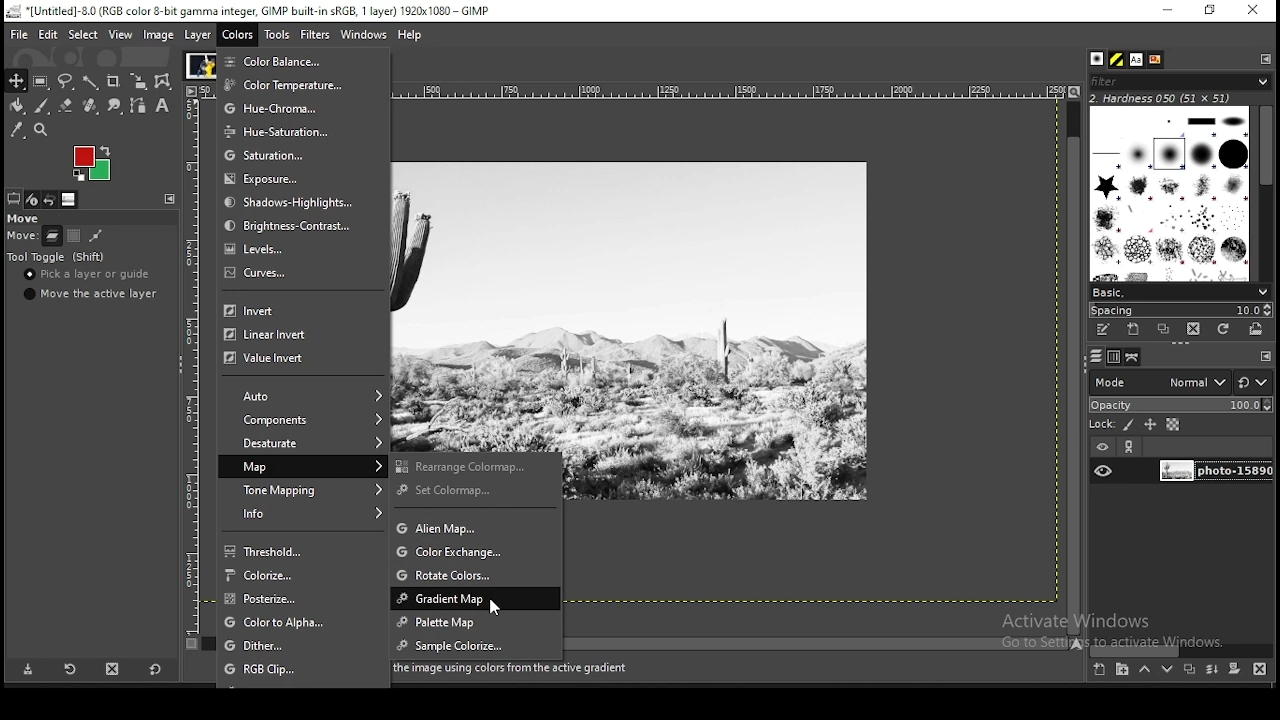 The height and width of the screenshot is (720, 1280). What do you see at coordinates (1116, 357) in the screenshot?
I see `channels` at bounding box center [1116, 357].